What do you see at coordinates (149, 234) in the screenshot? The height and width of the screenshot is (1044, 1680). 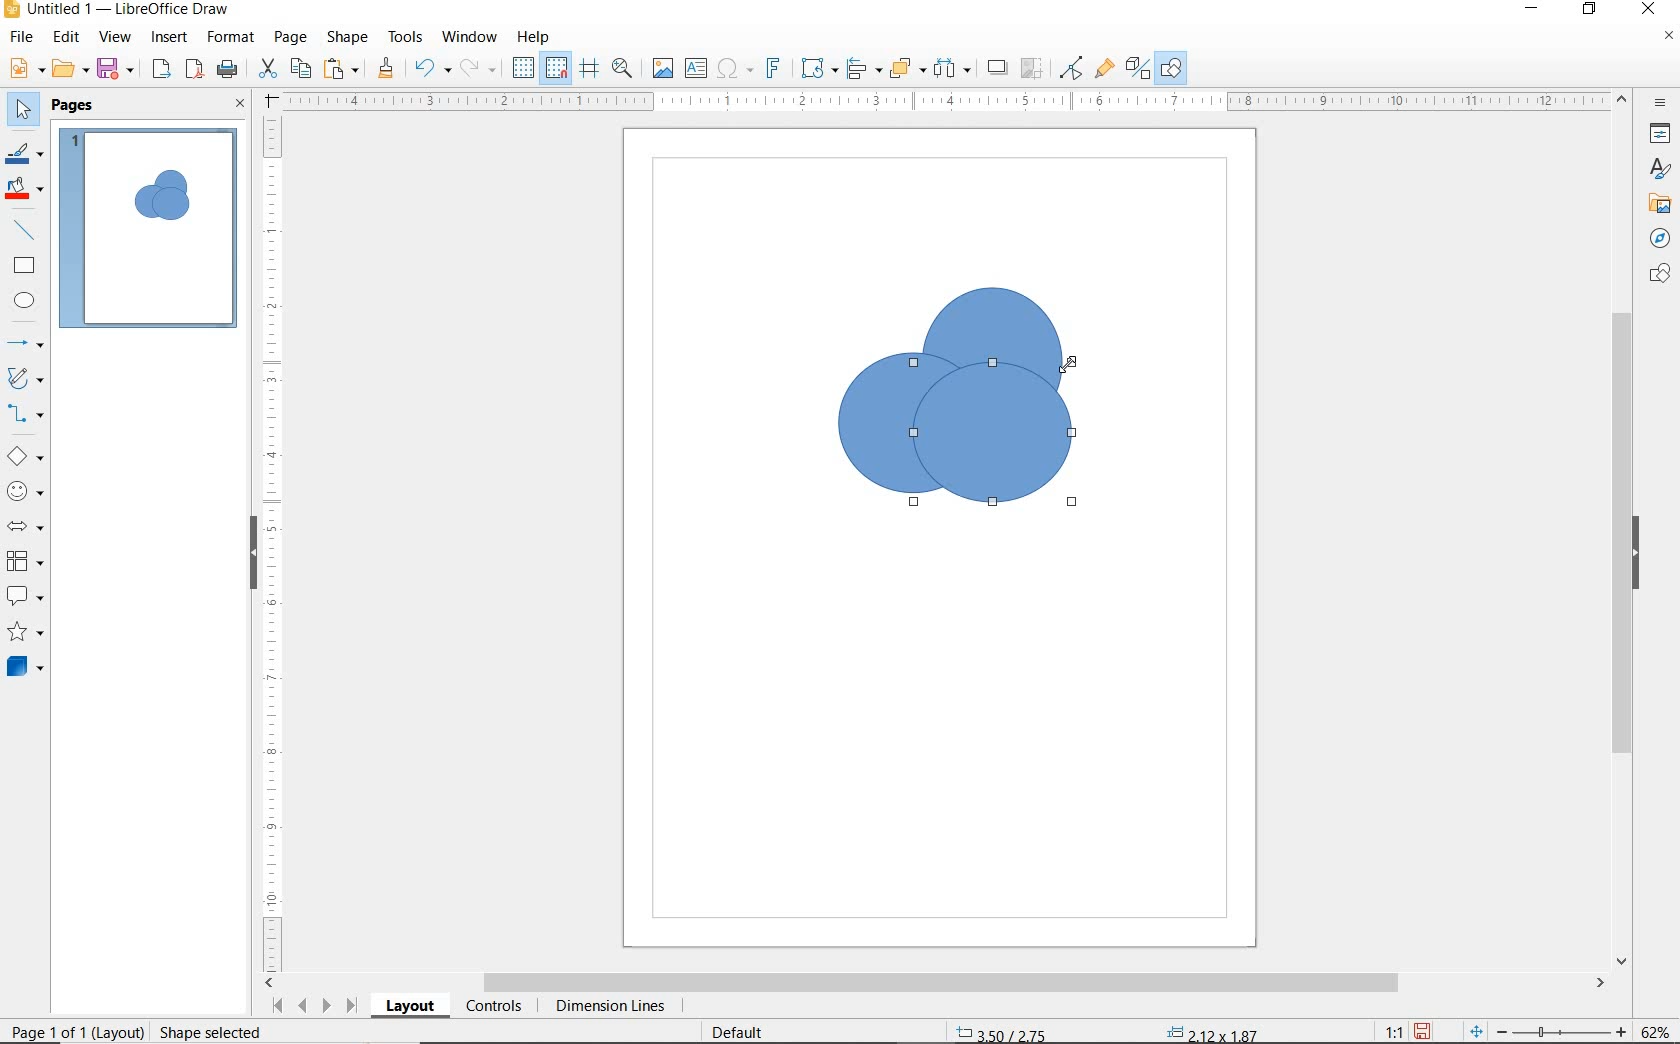 I see `PAGE 1` at bounding box center [149, 234].